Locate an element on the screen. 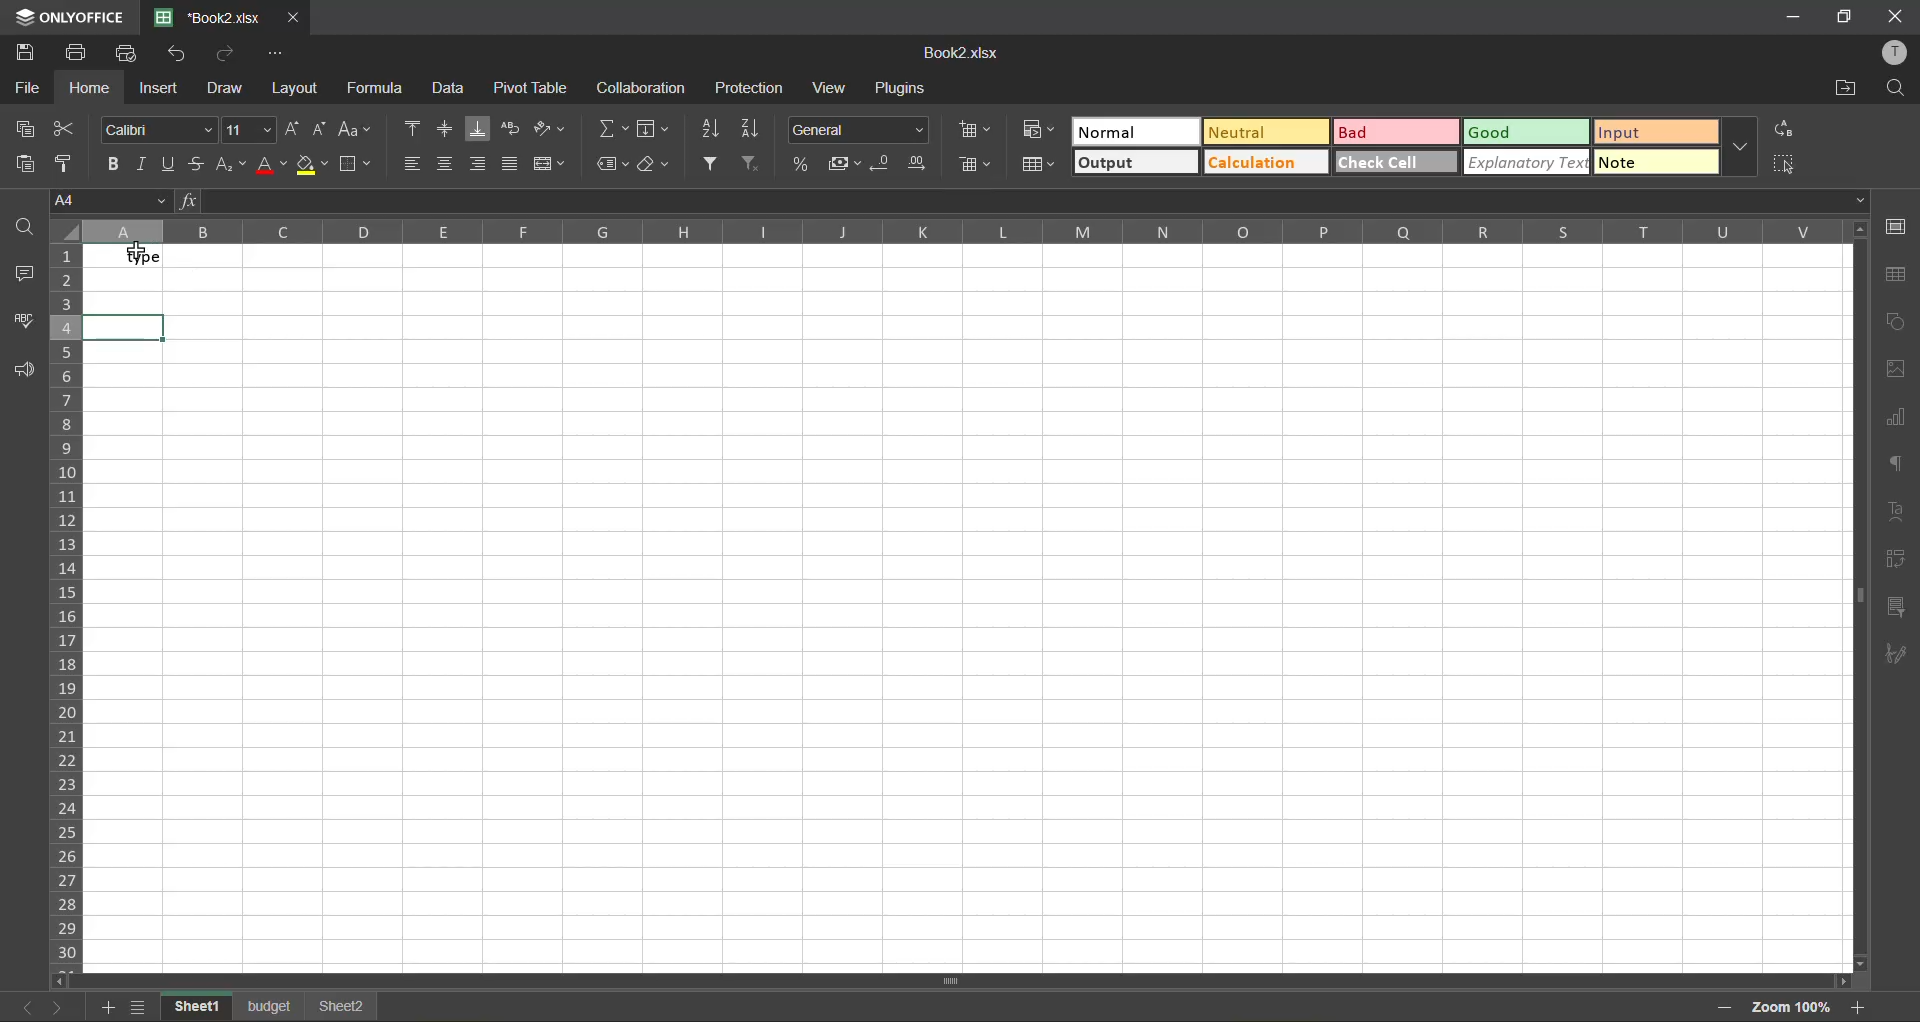 This screenshot has height=1022, width=1920. find is located at coordinates (1897, 93).